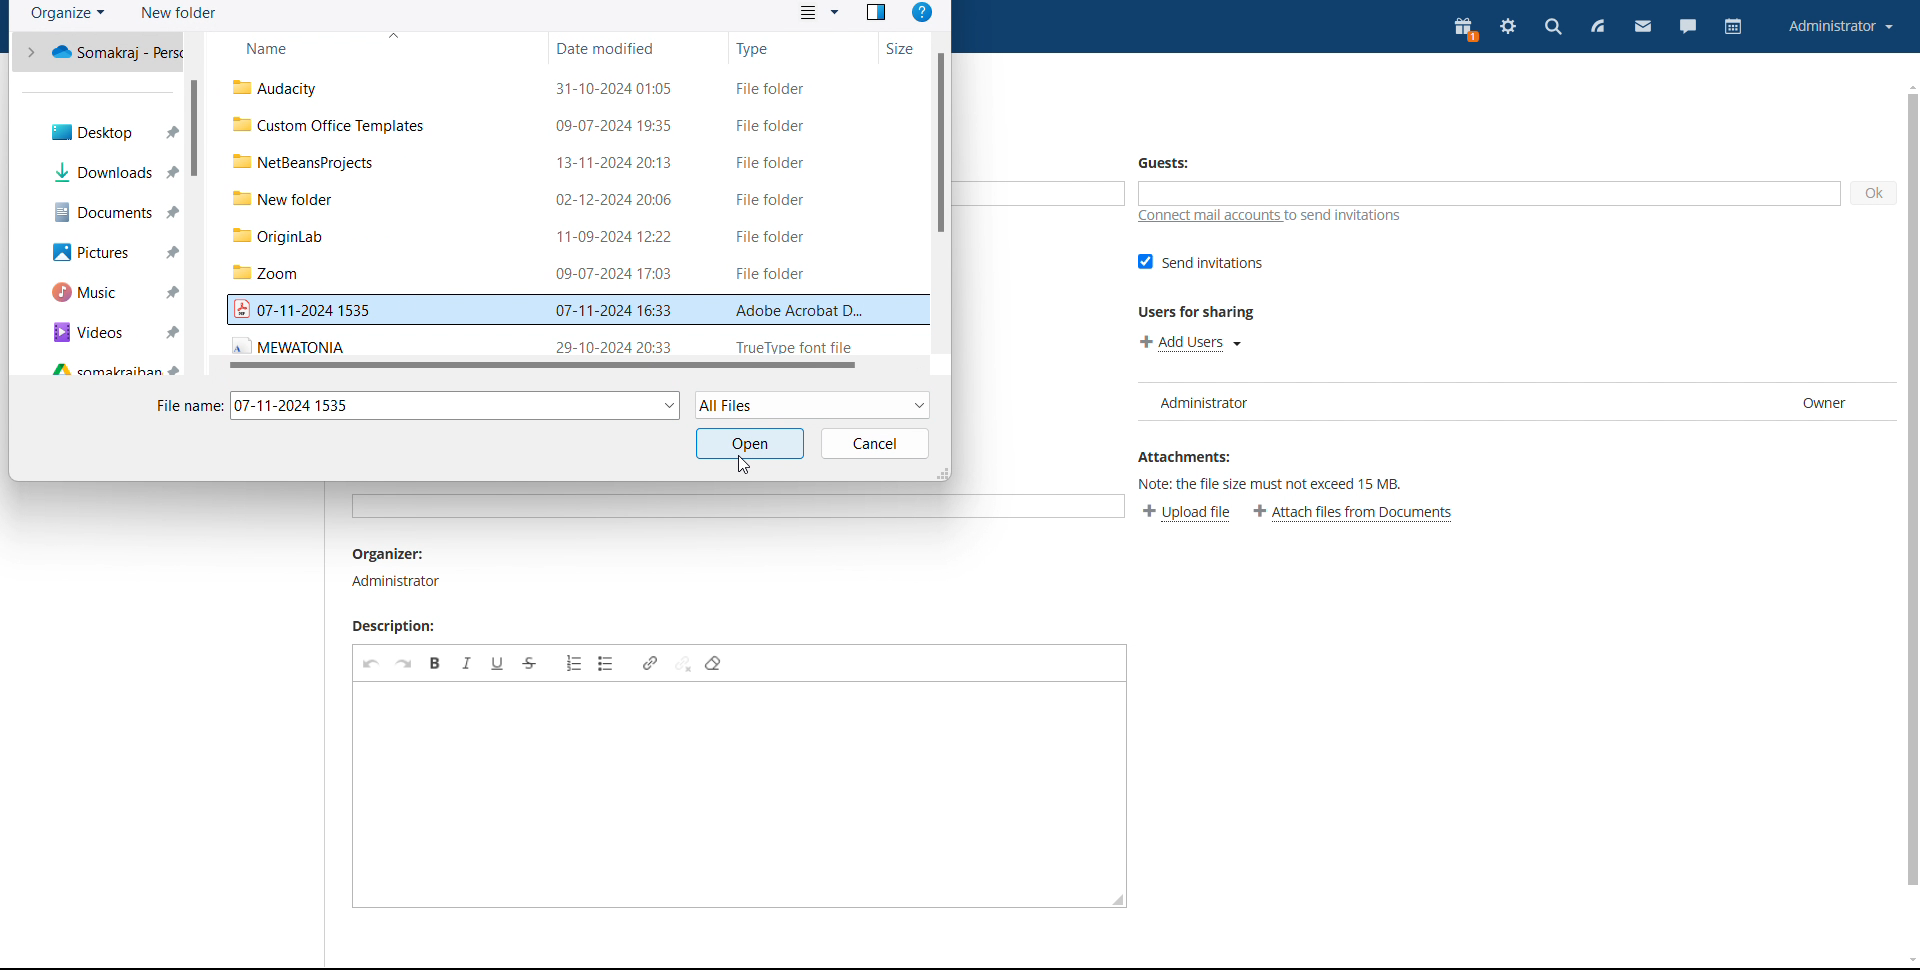 This screenshot has height=970, width=1920. What do you see at coordinates (1464, 29) in the screenshot?
I see `present` at bounding box center [1464, 29].